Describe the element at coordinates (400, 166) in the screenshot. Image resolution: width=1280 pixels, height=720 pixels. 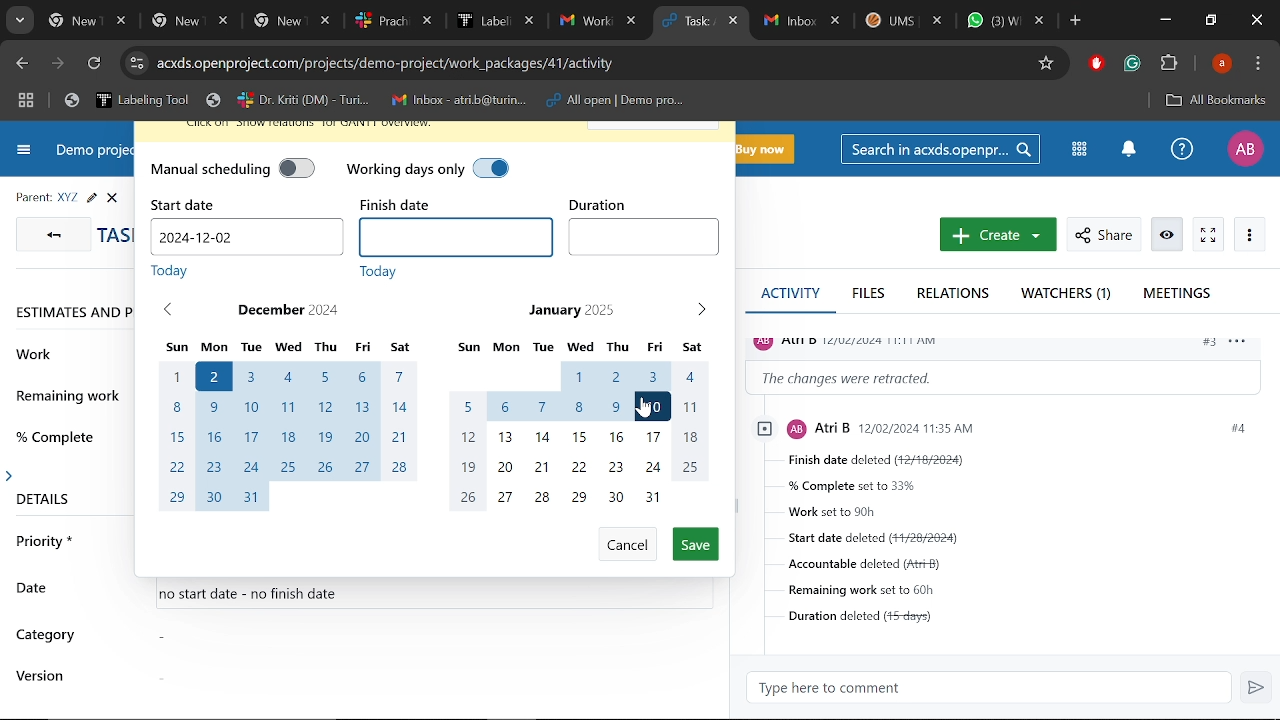
I see `working days only` at that location.